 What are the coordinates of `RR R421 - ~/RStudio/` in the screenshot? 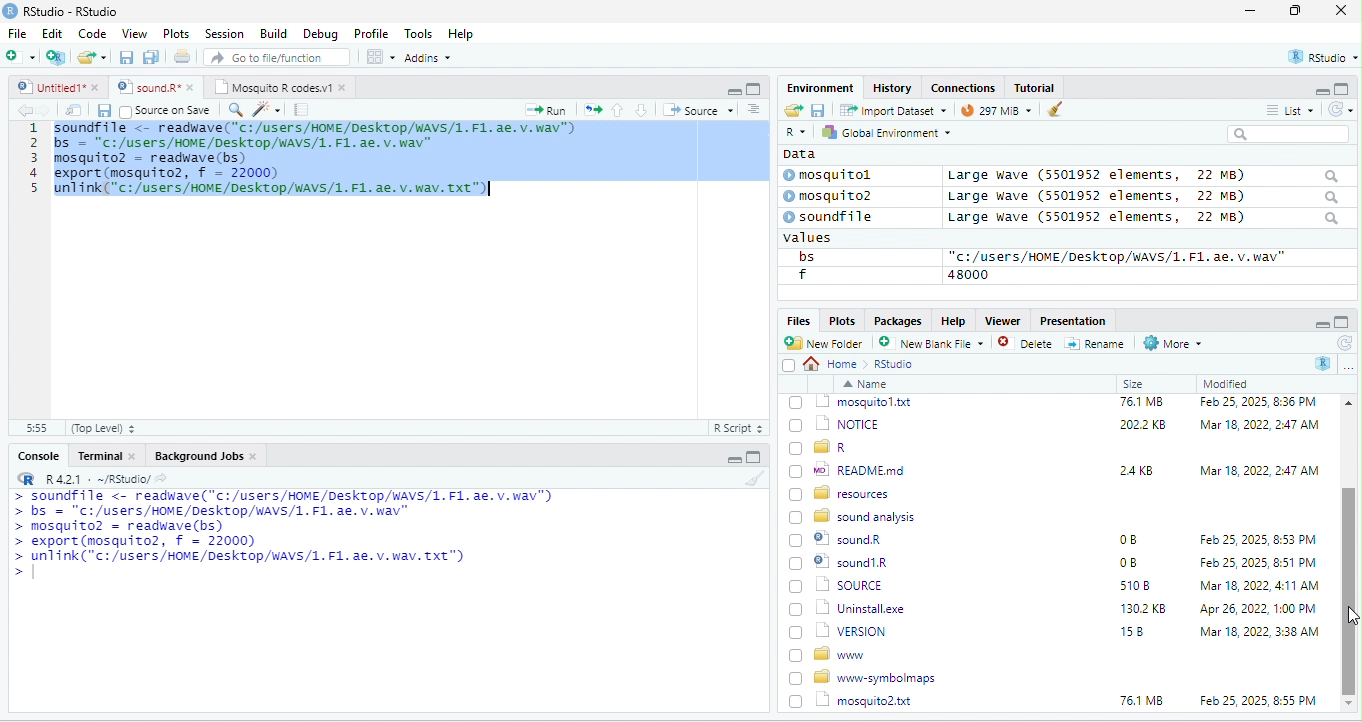 It's located at (87, 480).